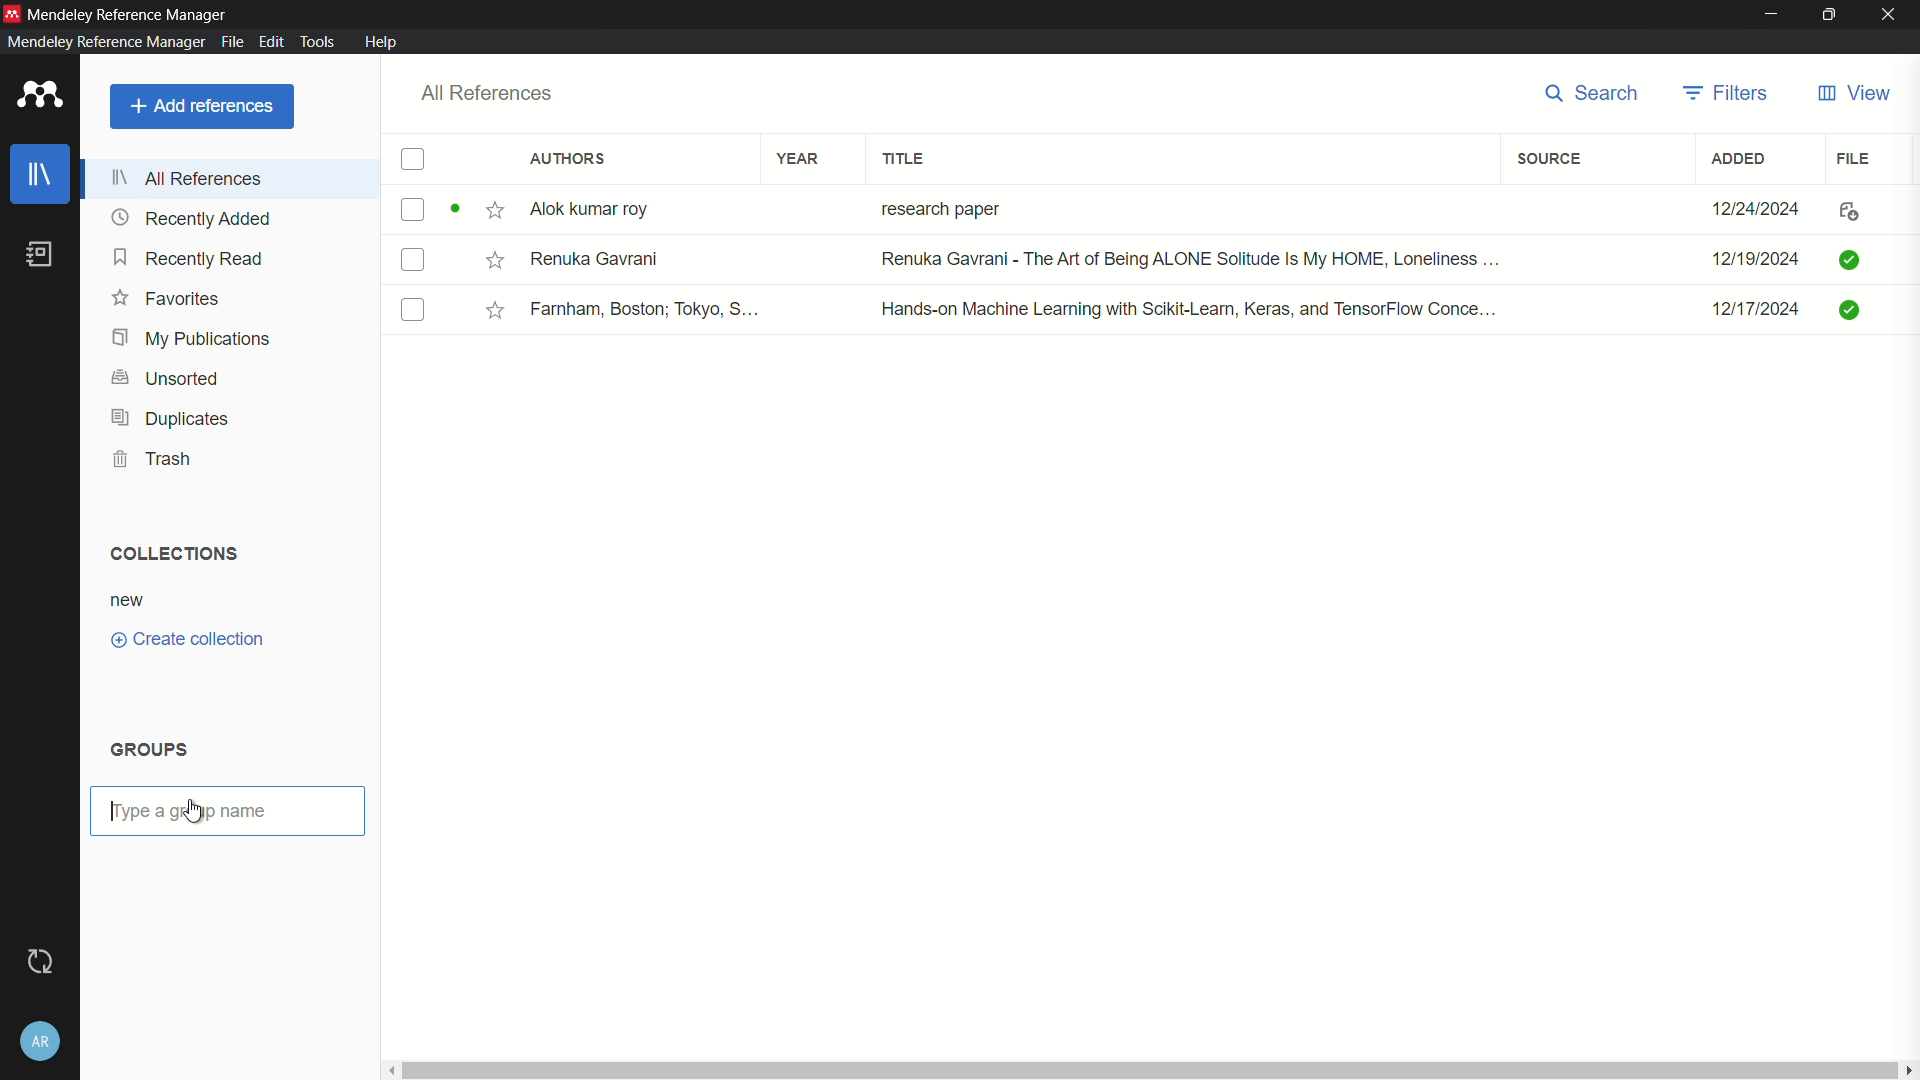 The width and height of the screenshot is (1920, 1080). I want to click on reserach paper, so click(936, 205).